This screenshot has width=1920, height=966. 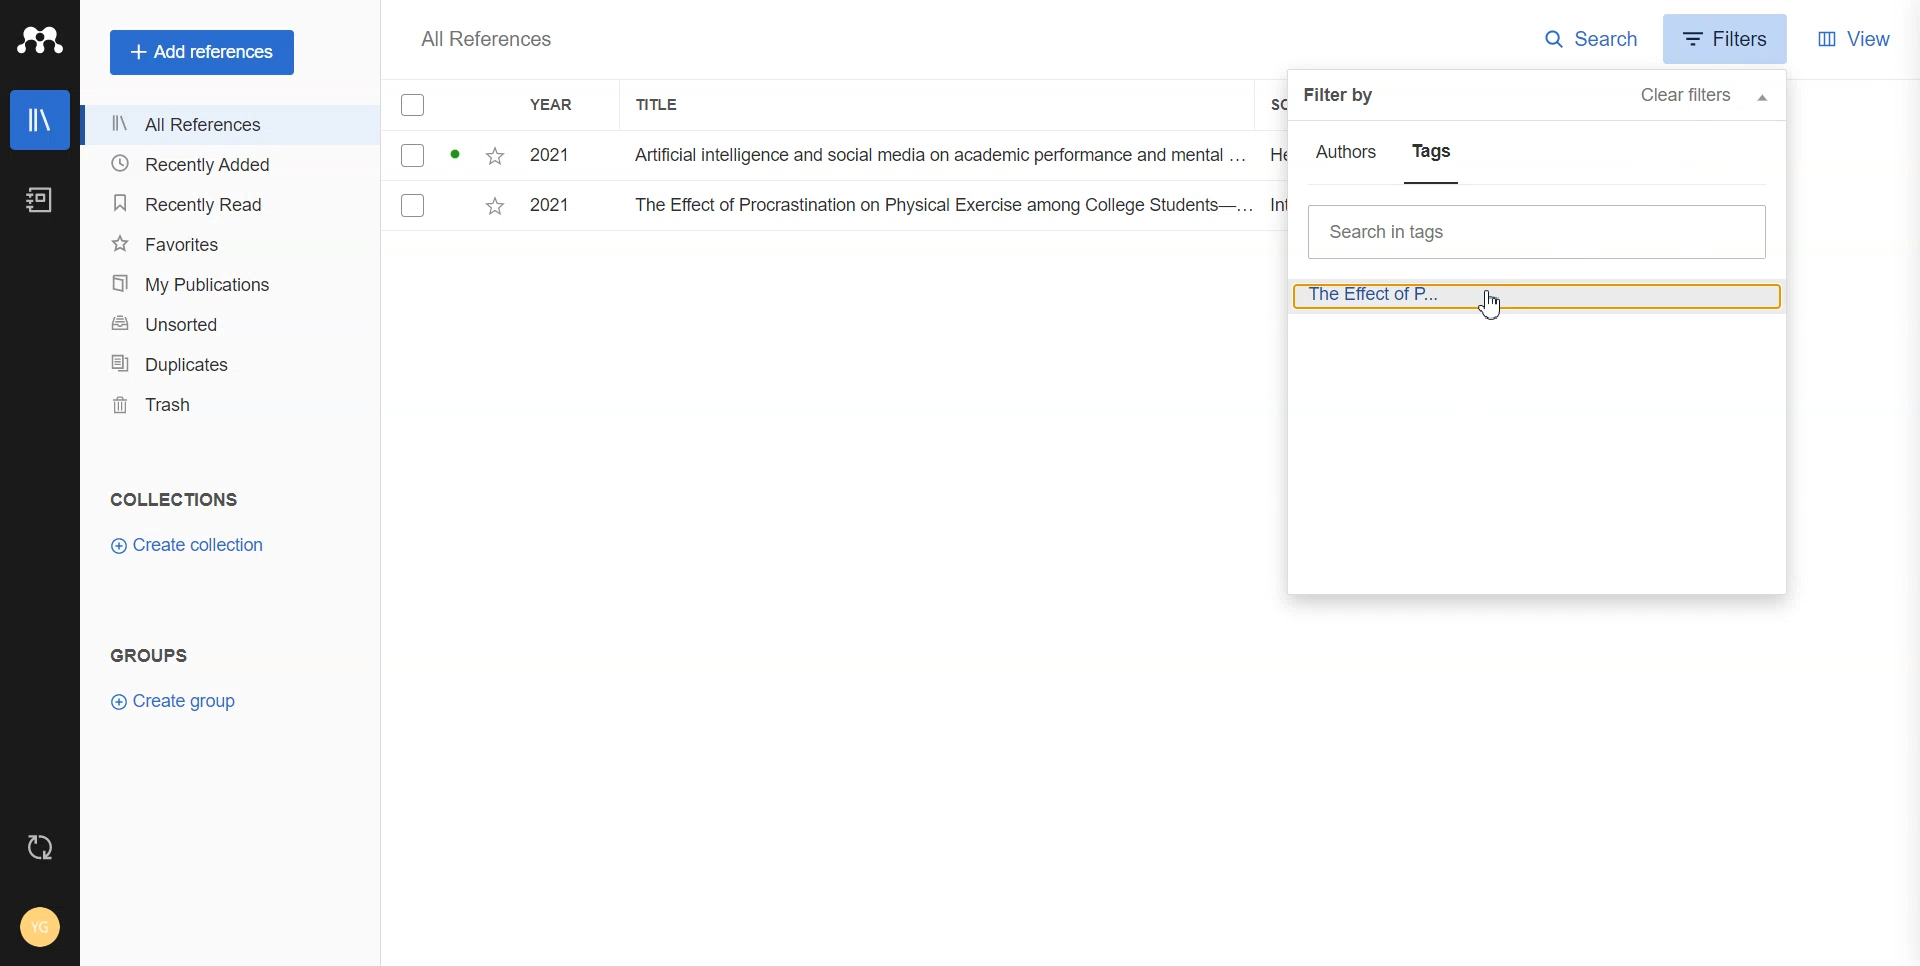 What do you see at coordinates (1538, 295) in the screenshot?
I see `Journal article` at bounding box center [1538, 295].